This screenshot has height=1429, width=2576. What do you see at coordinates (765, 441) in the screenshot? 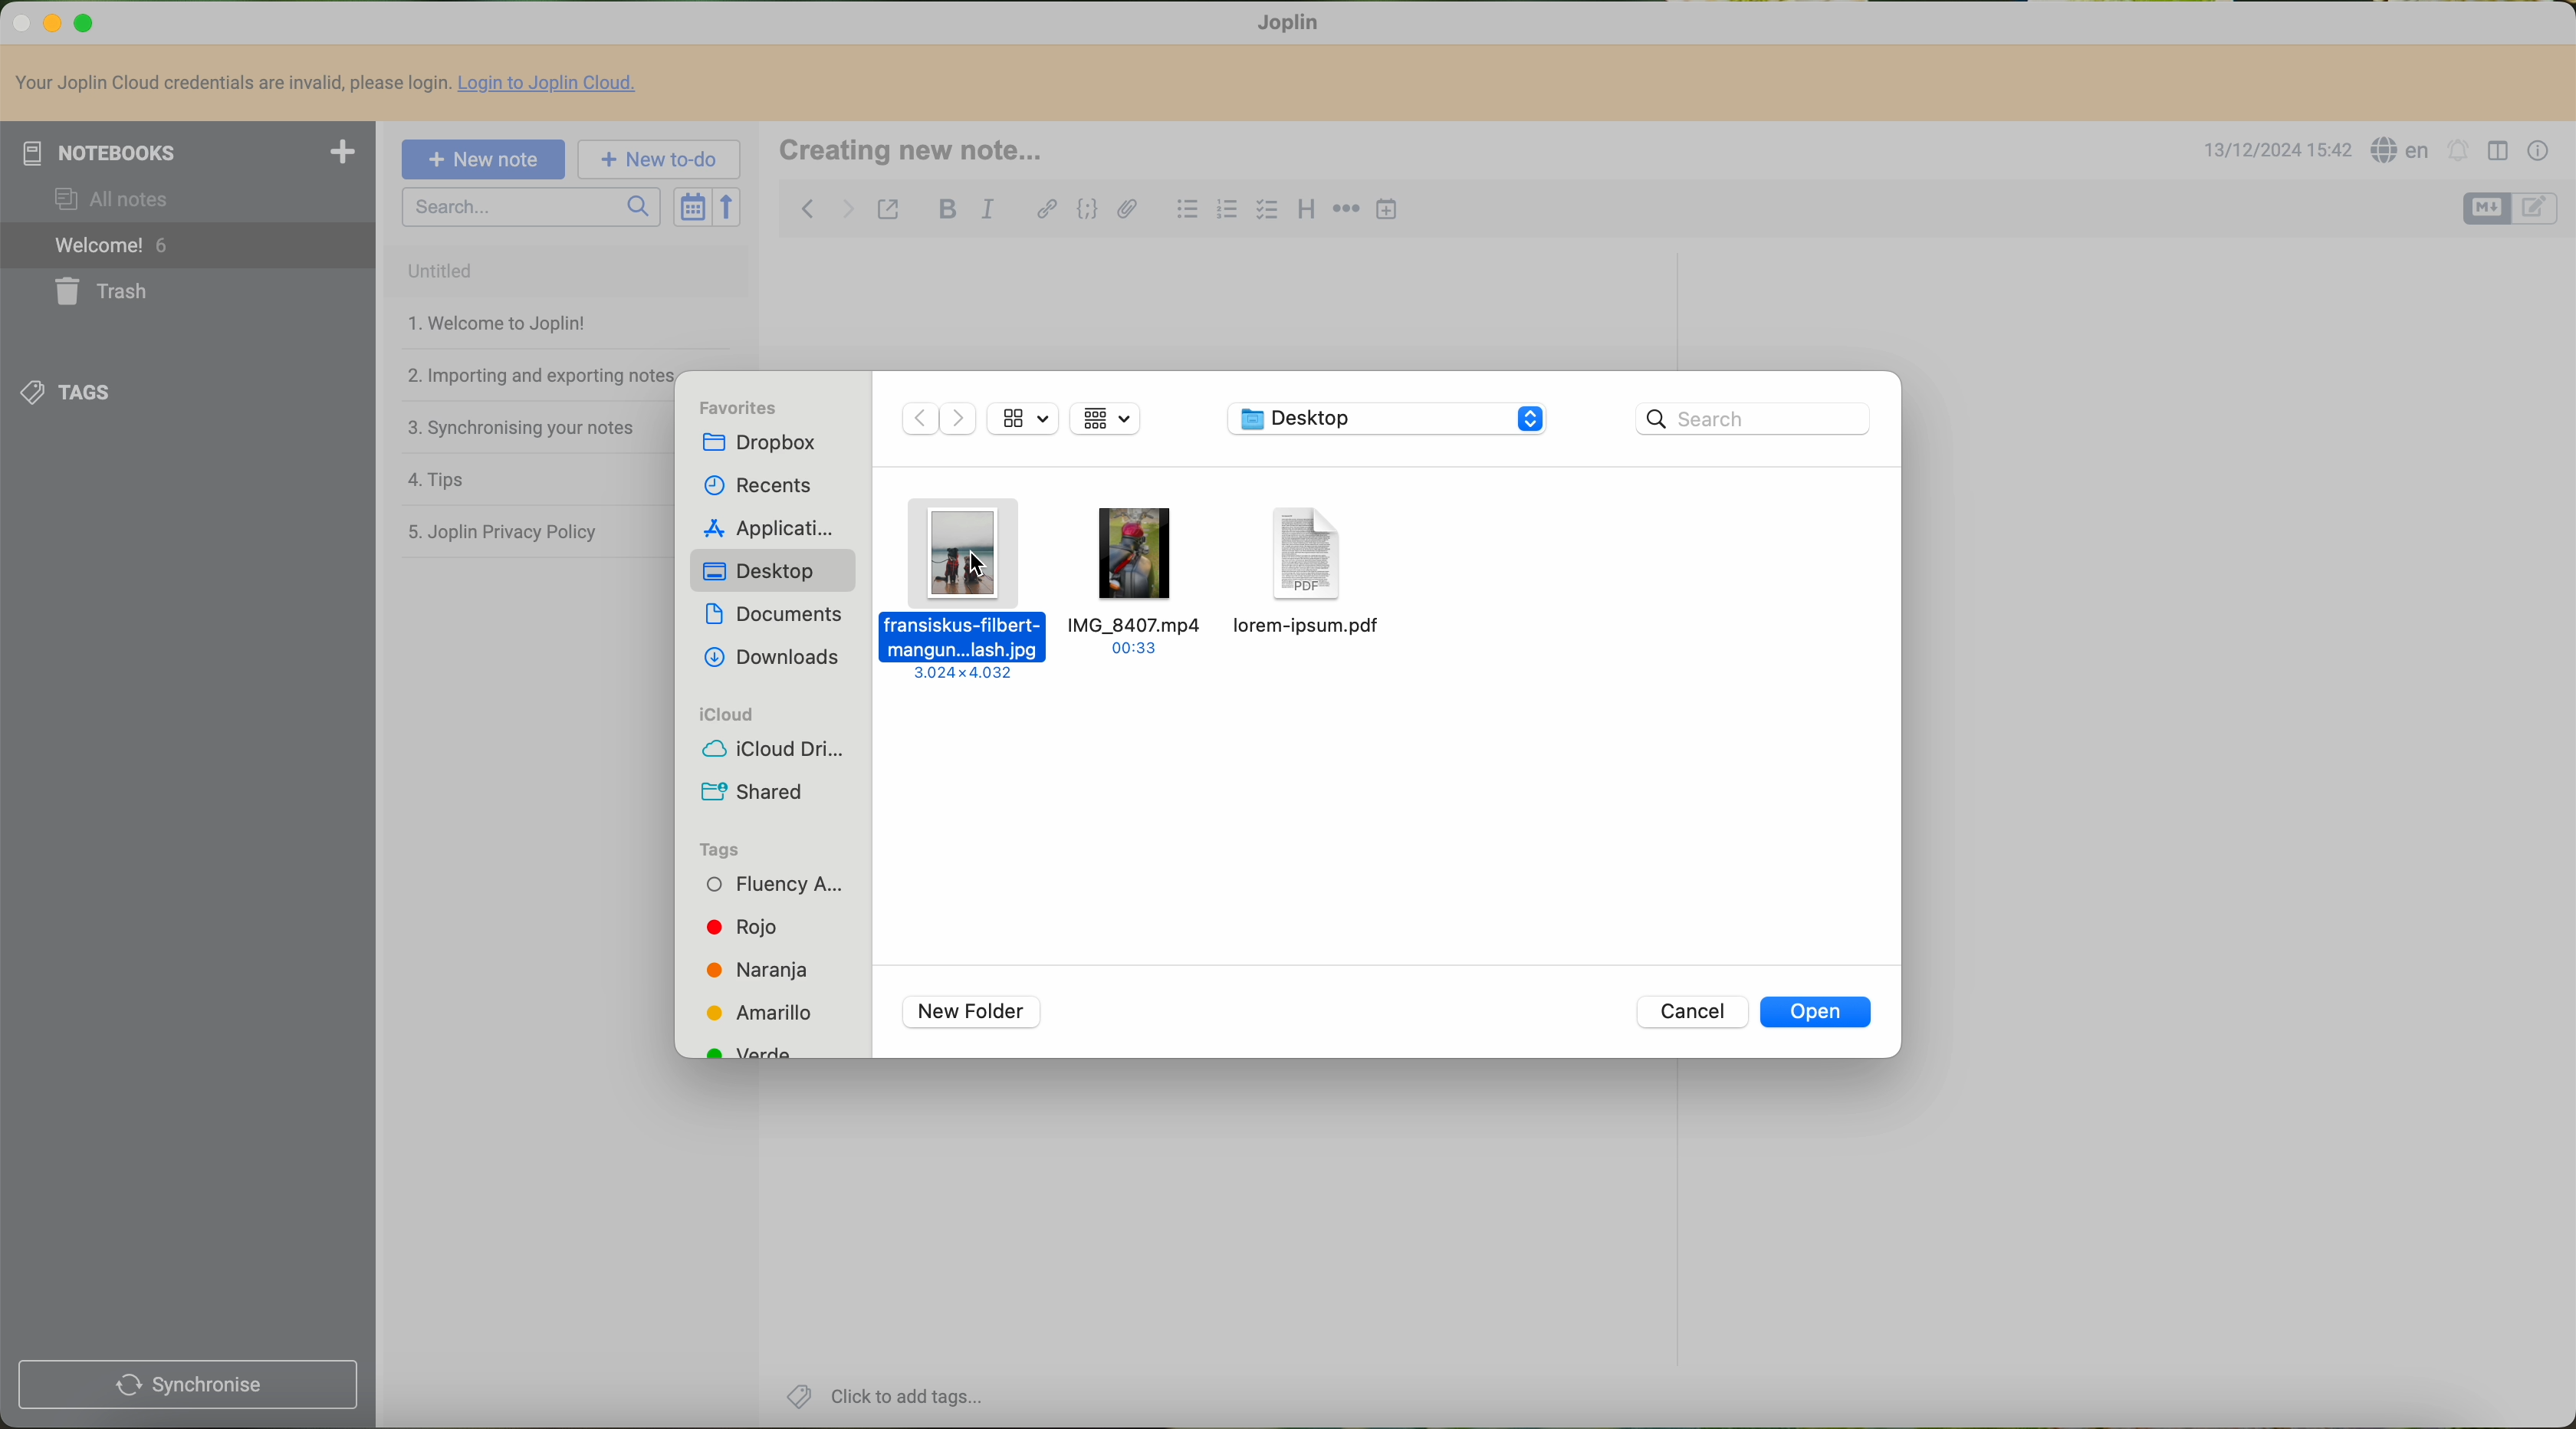
I see `dropbox` at bounding box center [765, 441].